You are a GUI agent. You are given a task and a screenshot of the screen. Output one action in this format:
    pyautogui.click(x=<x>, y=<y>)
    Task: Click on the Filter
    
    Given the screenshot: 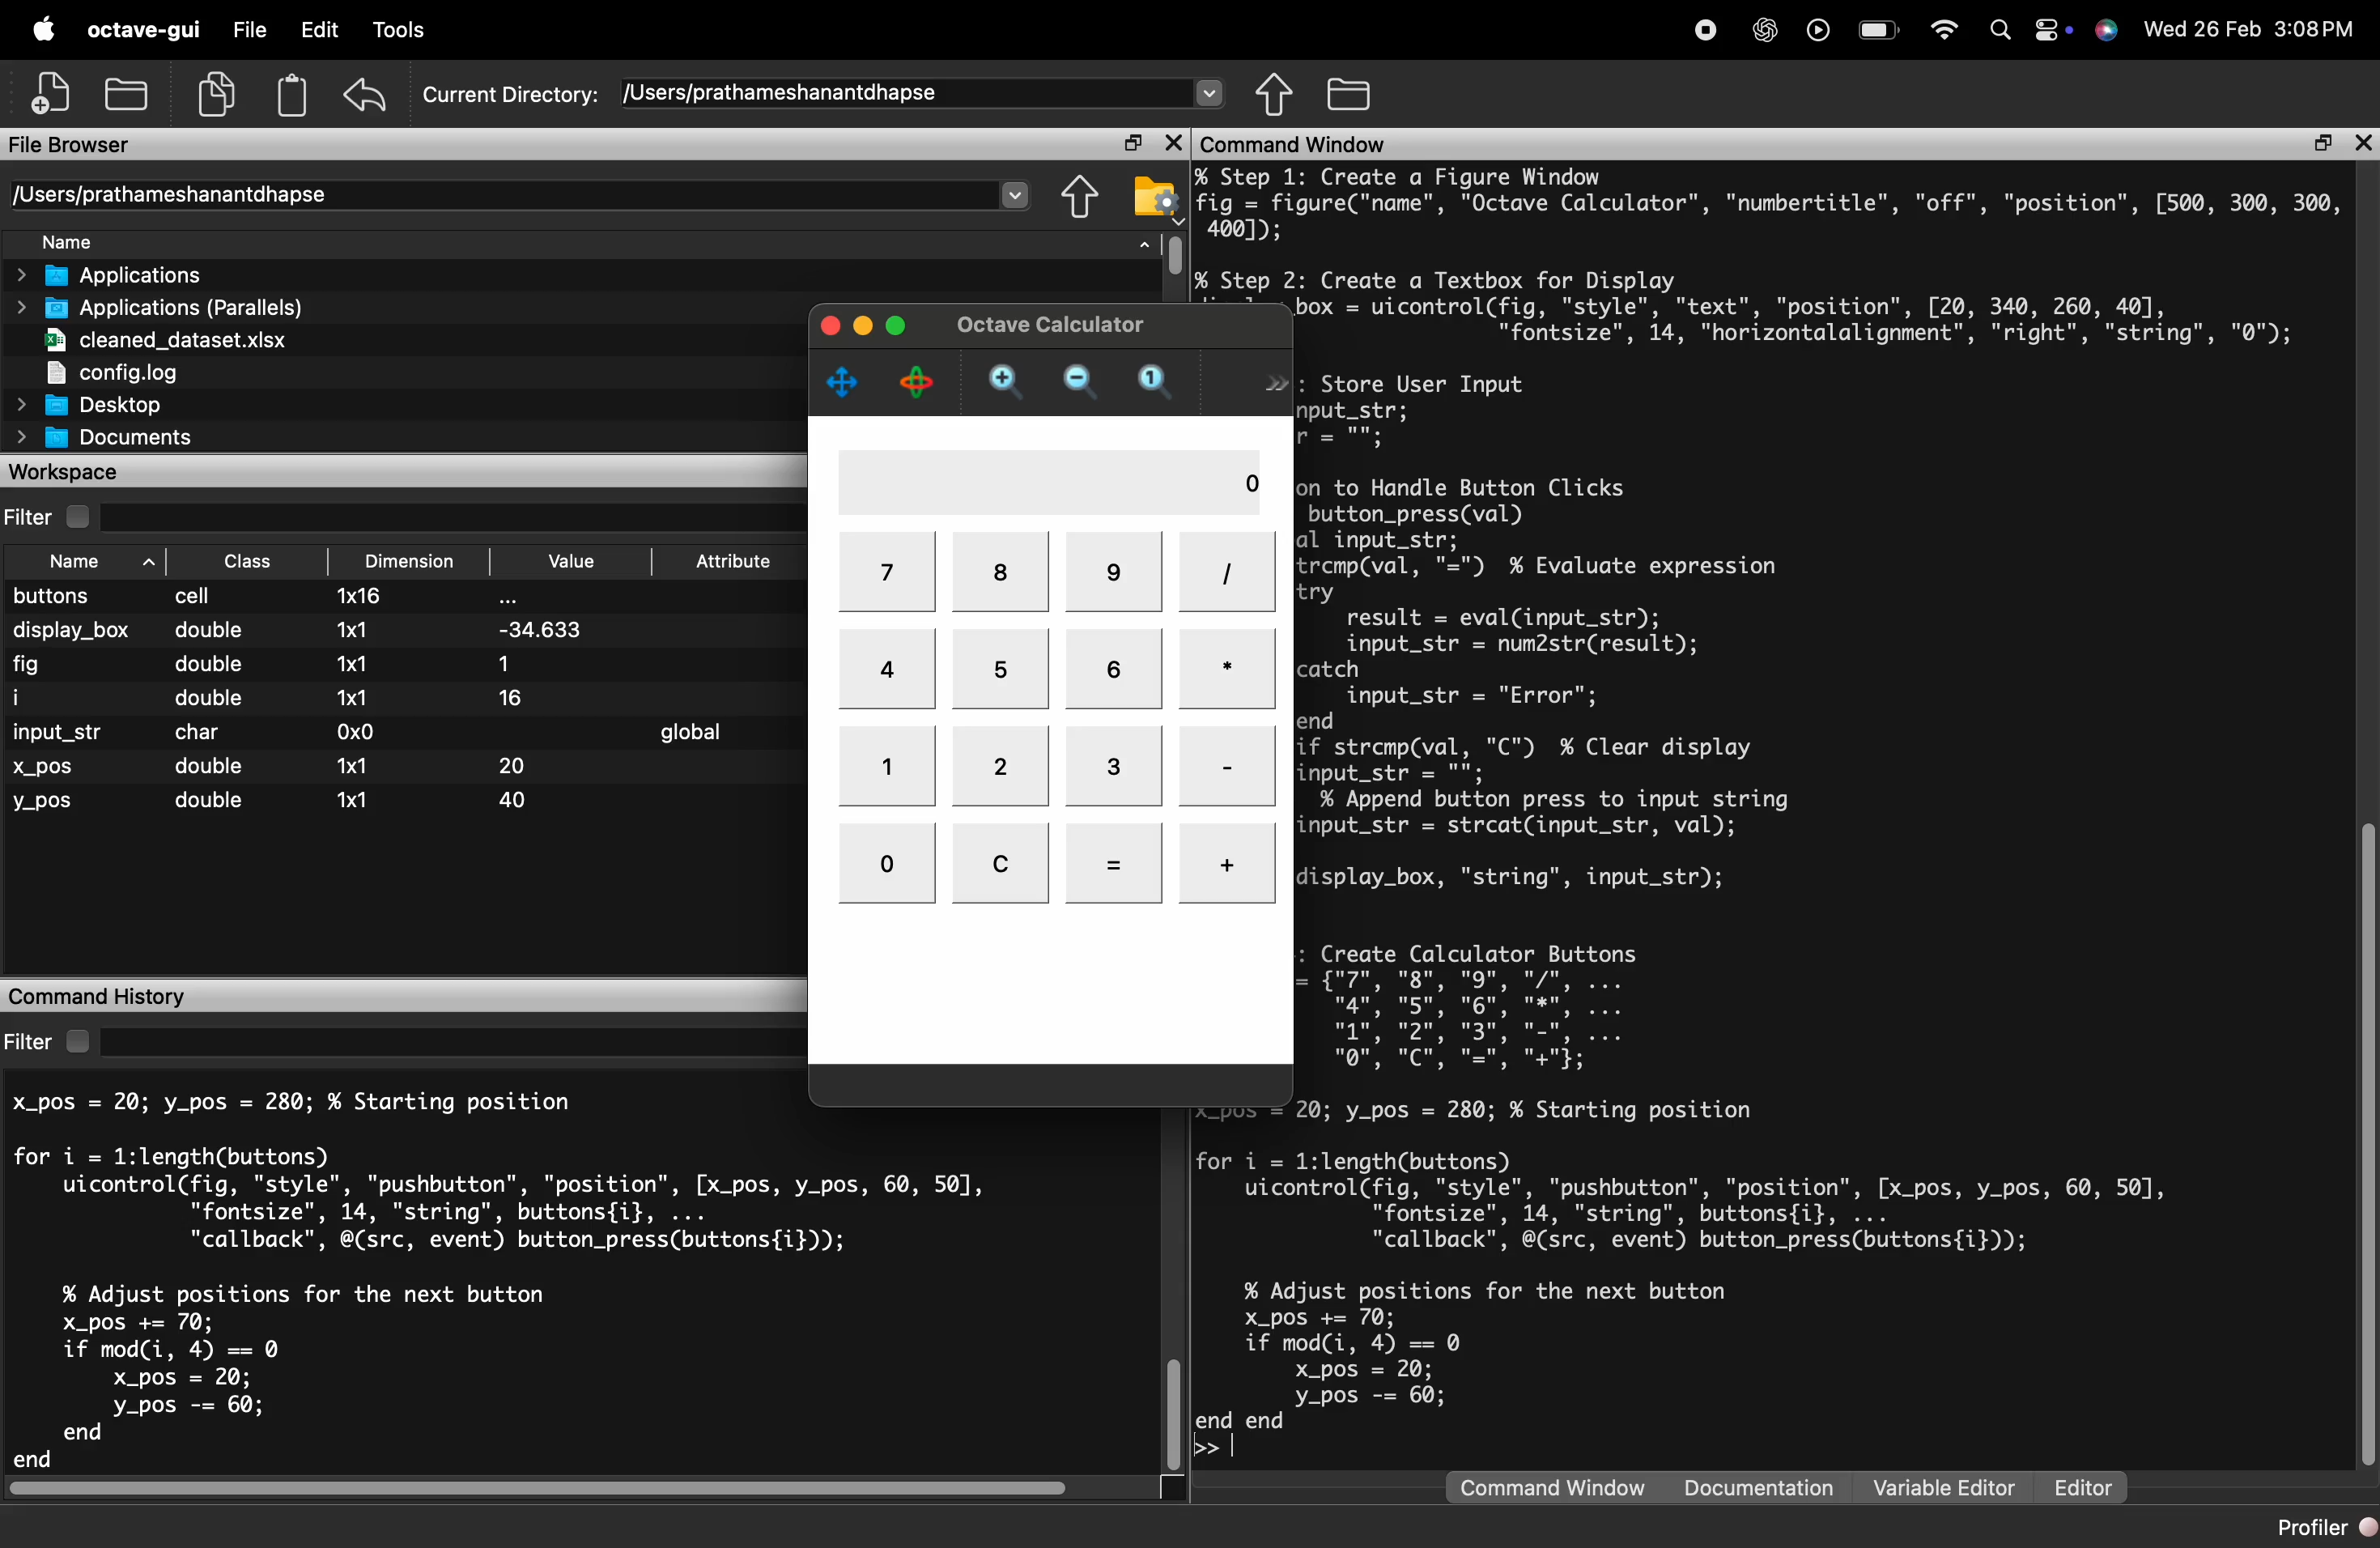 What is the action you would take?
    pyautogui.click(x=49, y=515)
    